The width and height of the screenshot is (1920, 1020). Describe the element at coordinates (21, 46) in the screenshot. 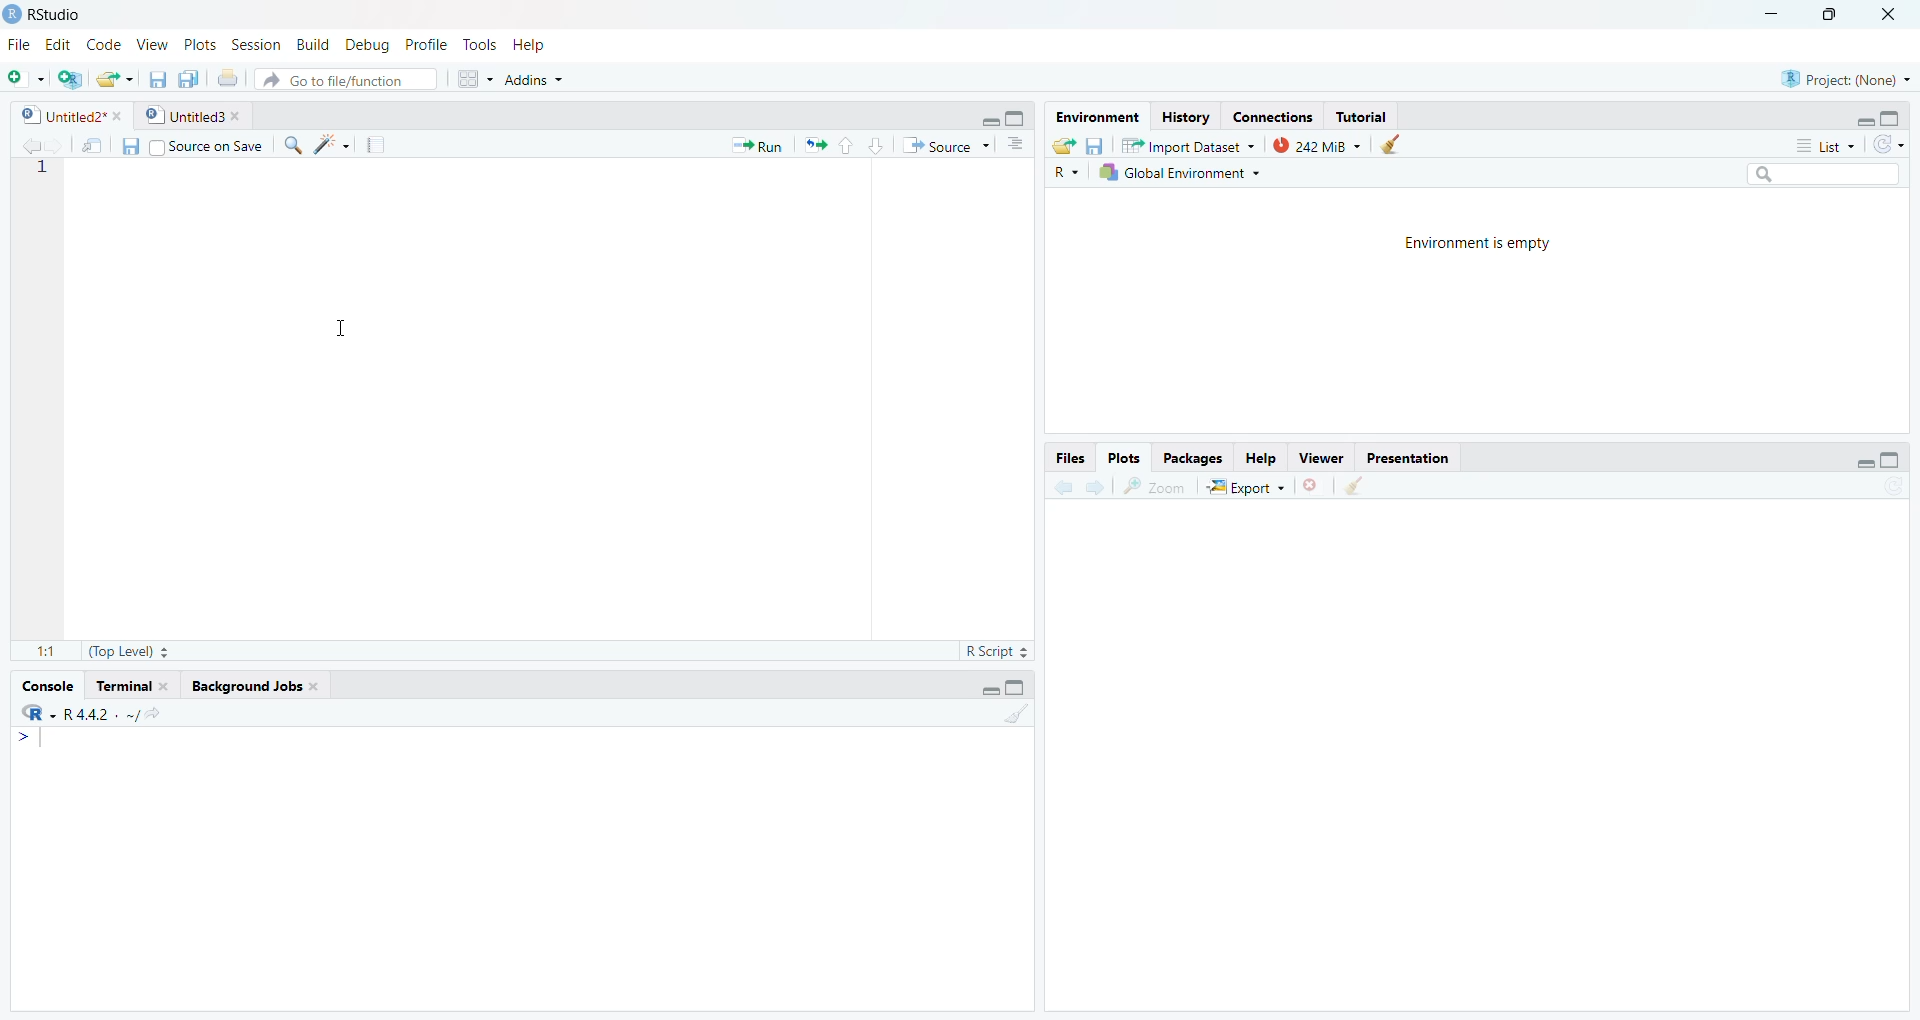

I see `File` at that location.